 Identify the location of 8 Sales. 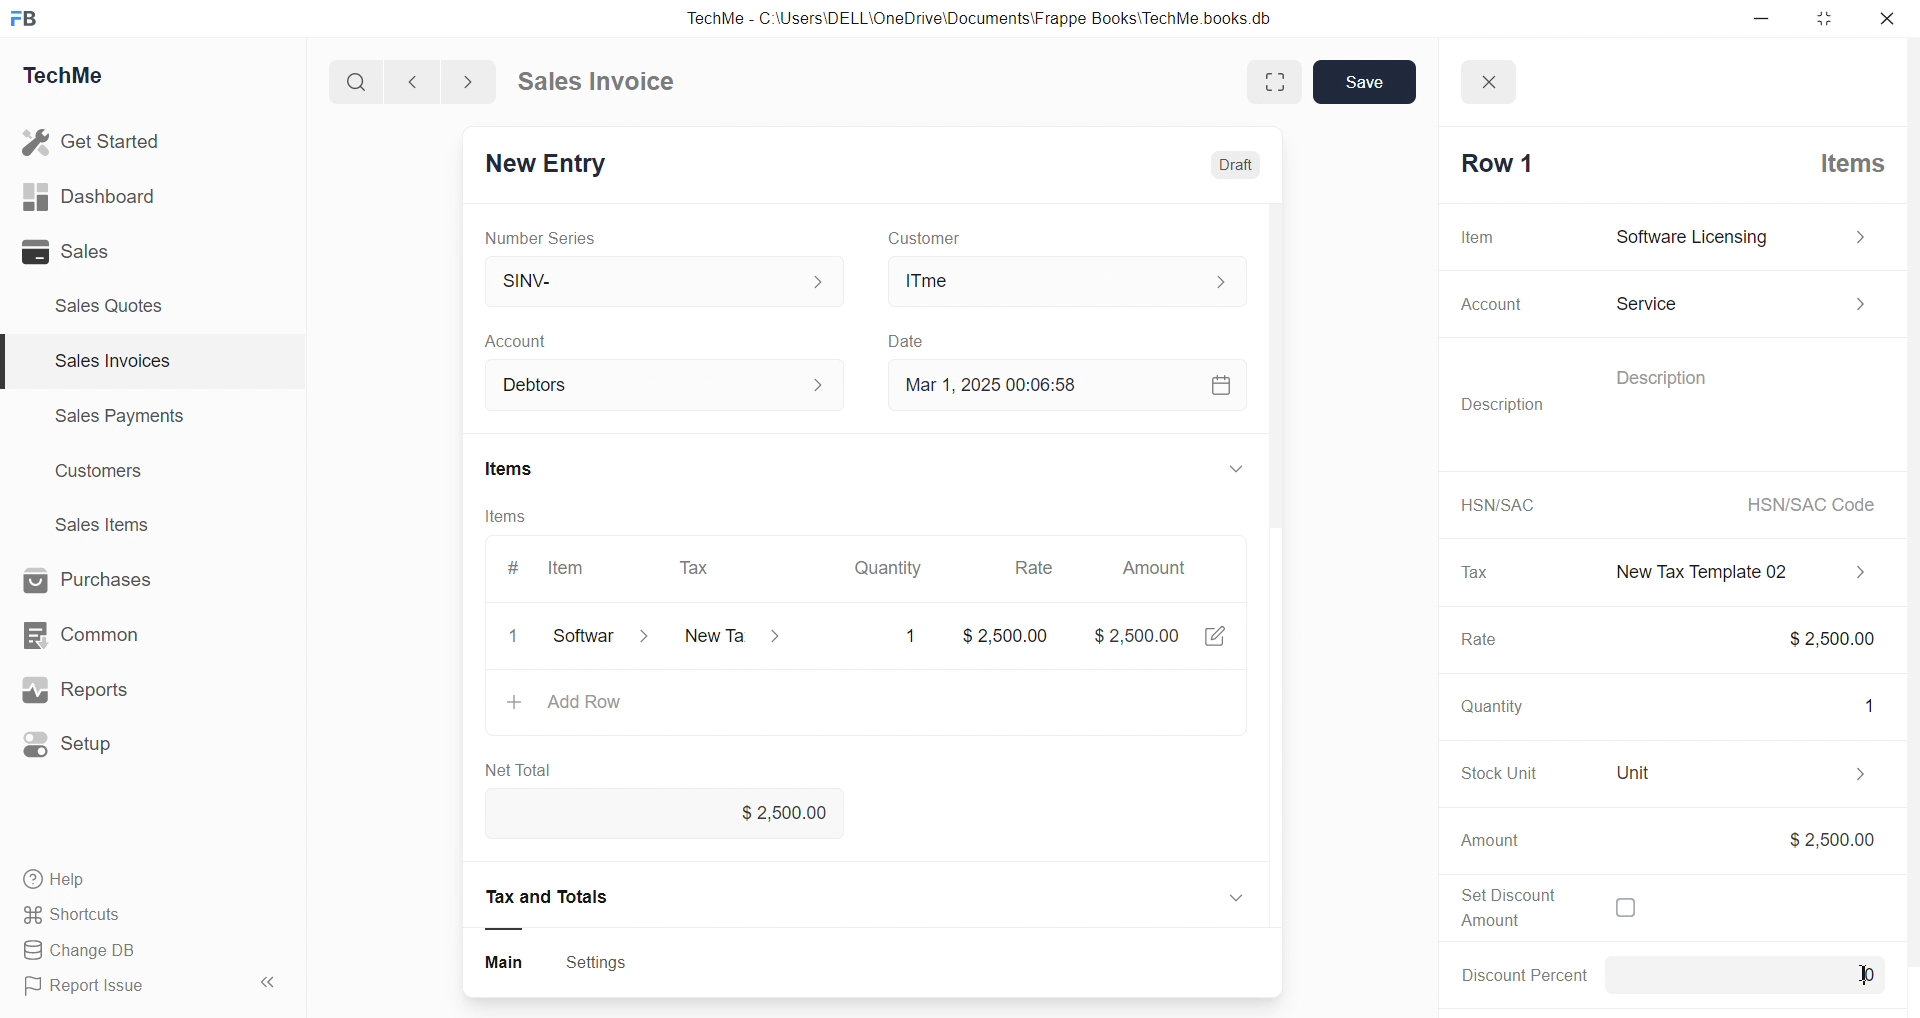
(70, 251).